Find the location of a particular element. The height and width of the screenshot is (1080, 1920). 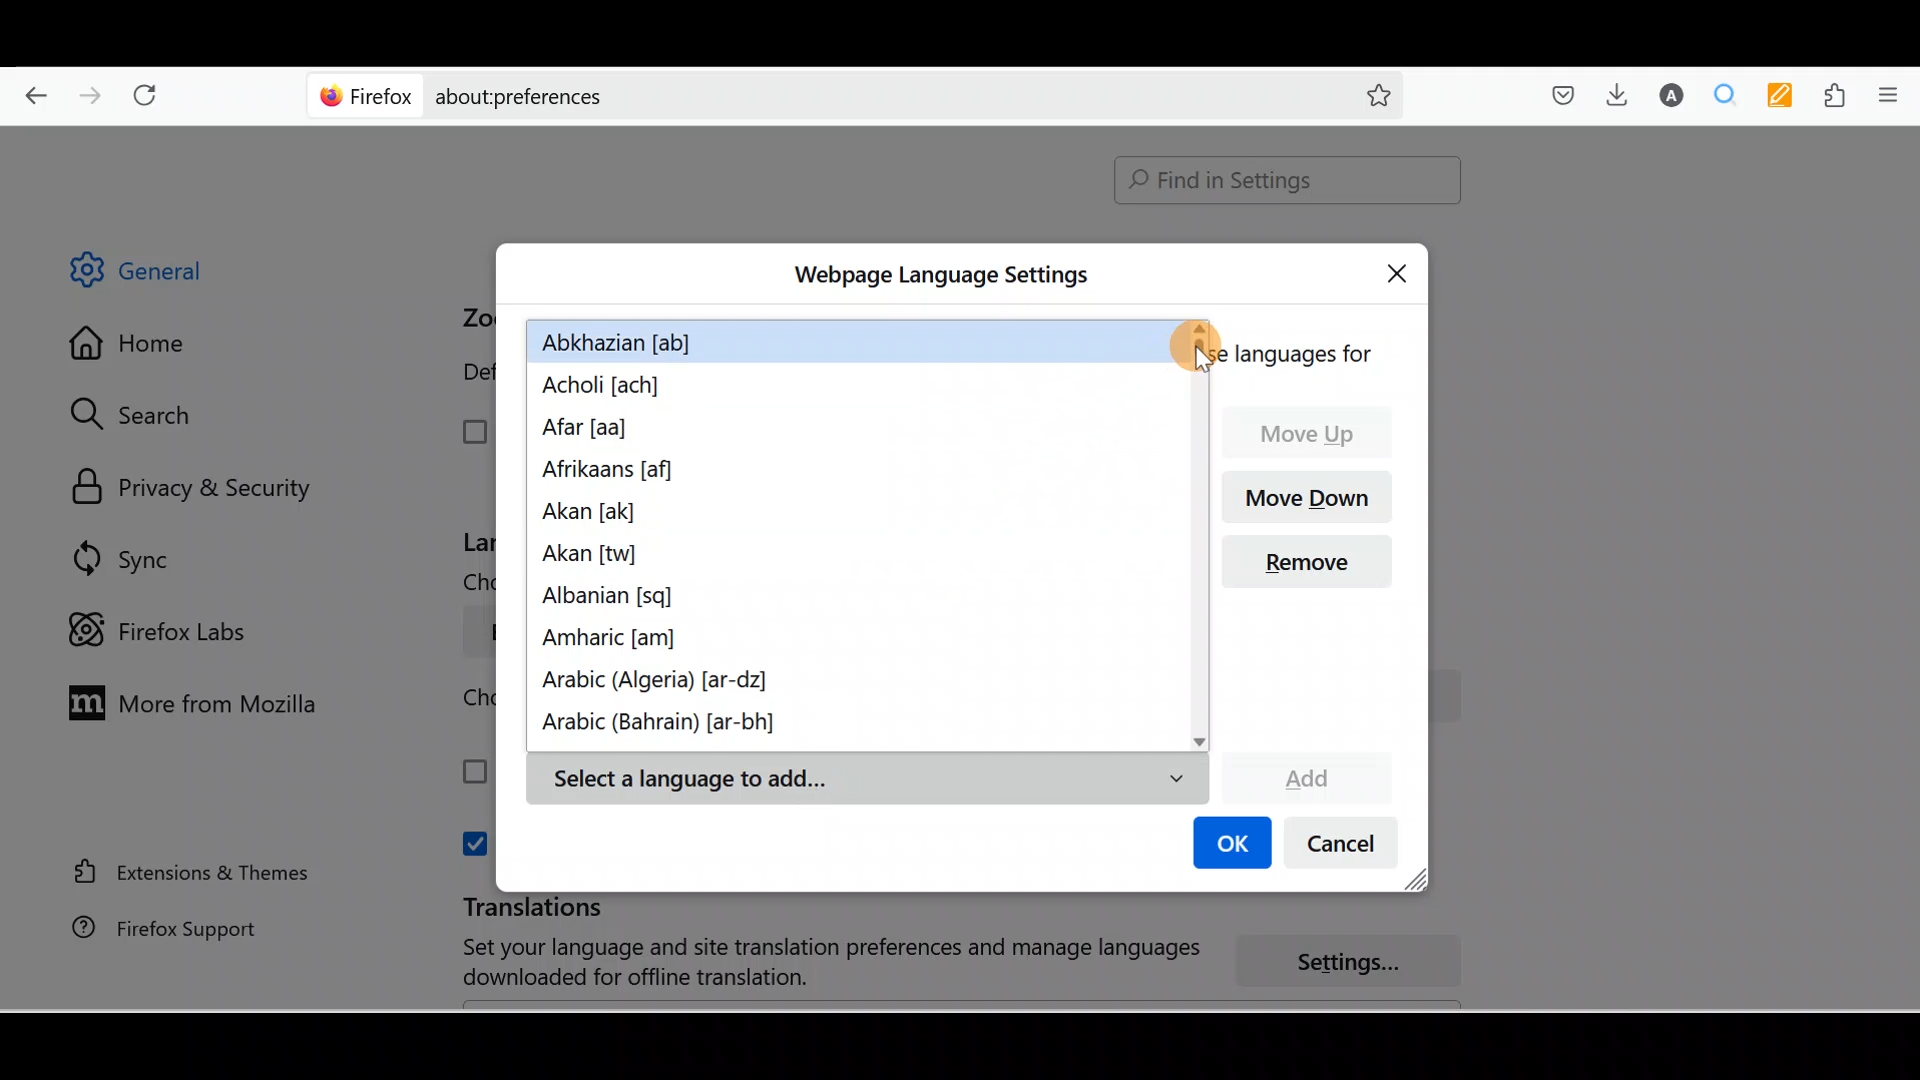

Arabic (Bahrain) [ar-bh] is located at coordinates (655, 729).